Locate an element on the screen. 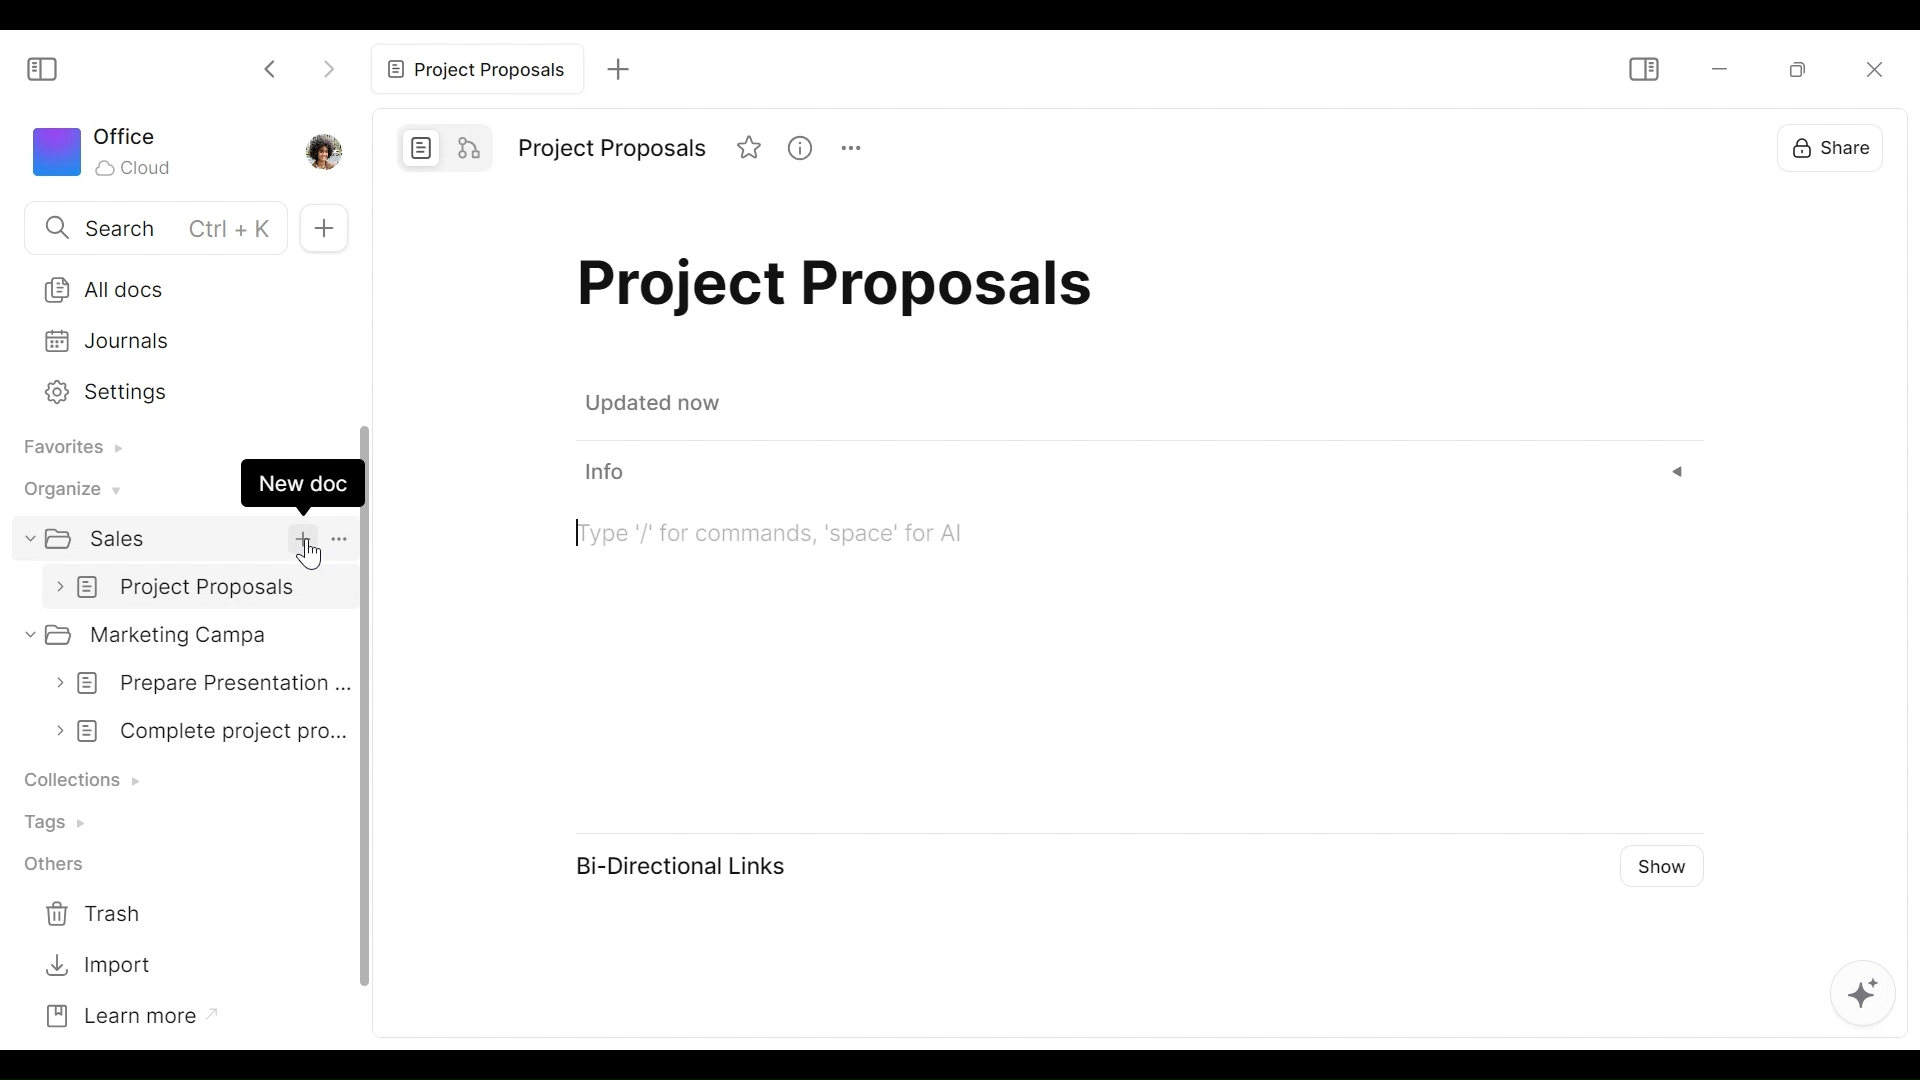 The width and height of the screenshot is (1920, 1080). sales is located at coordinates (125, 542).